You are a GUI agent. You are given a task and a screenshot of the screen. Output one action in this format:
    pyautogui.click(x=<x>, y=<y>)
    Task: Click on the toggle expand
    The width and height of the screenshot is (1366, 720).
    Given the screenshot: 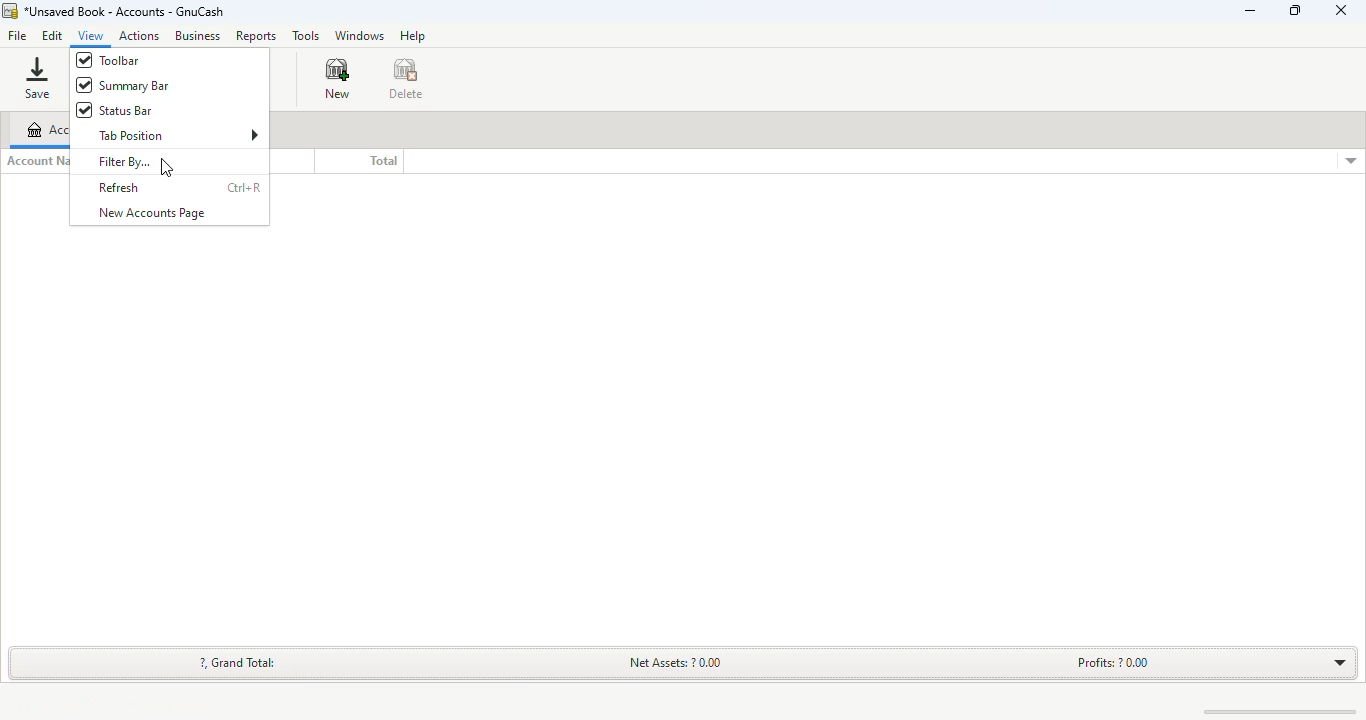 What is the action you would take?
    pyautogui.click(x=1335, y=662)
    